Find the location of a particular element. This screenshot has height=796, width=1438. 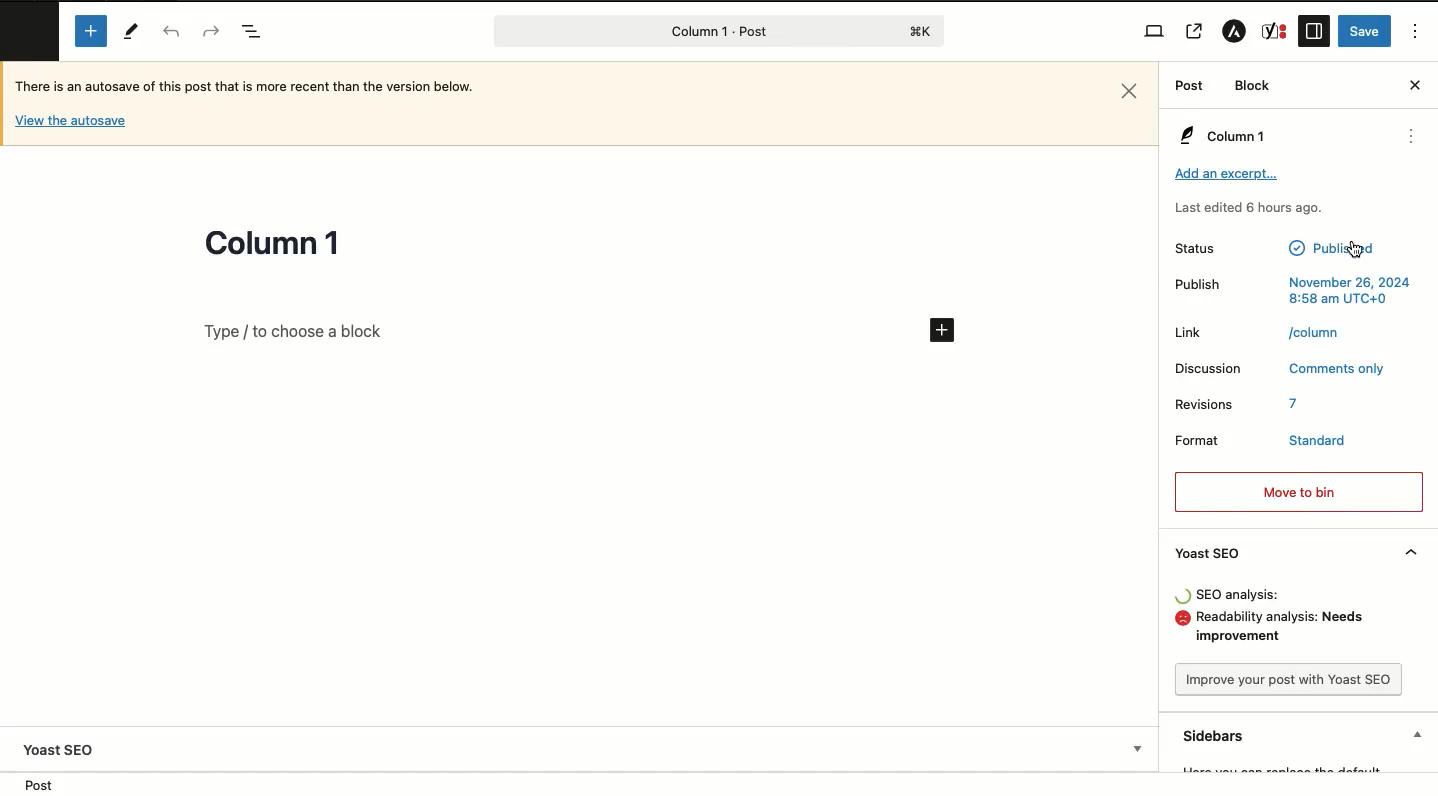

Last edited is located at coordinates (1247, 207).